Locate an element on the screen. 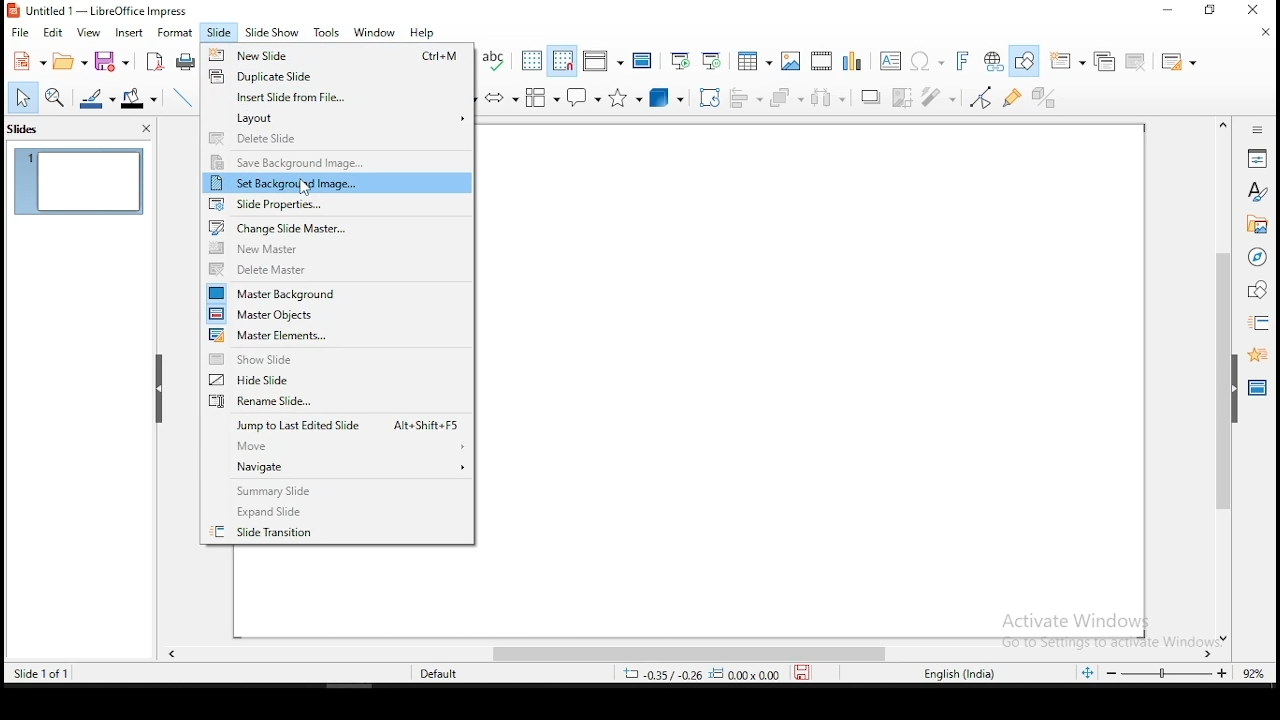  slide transition is located at coordinates (341, 533).